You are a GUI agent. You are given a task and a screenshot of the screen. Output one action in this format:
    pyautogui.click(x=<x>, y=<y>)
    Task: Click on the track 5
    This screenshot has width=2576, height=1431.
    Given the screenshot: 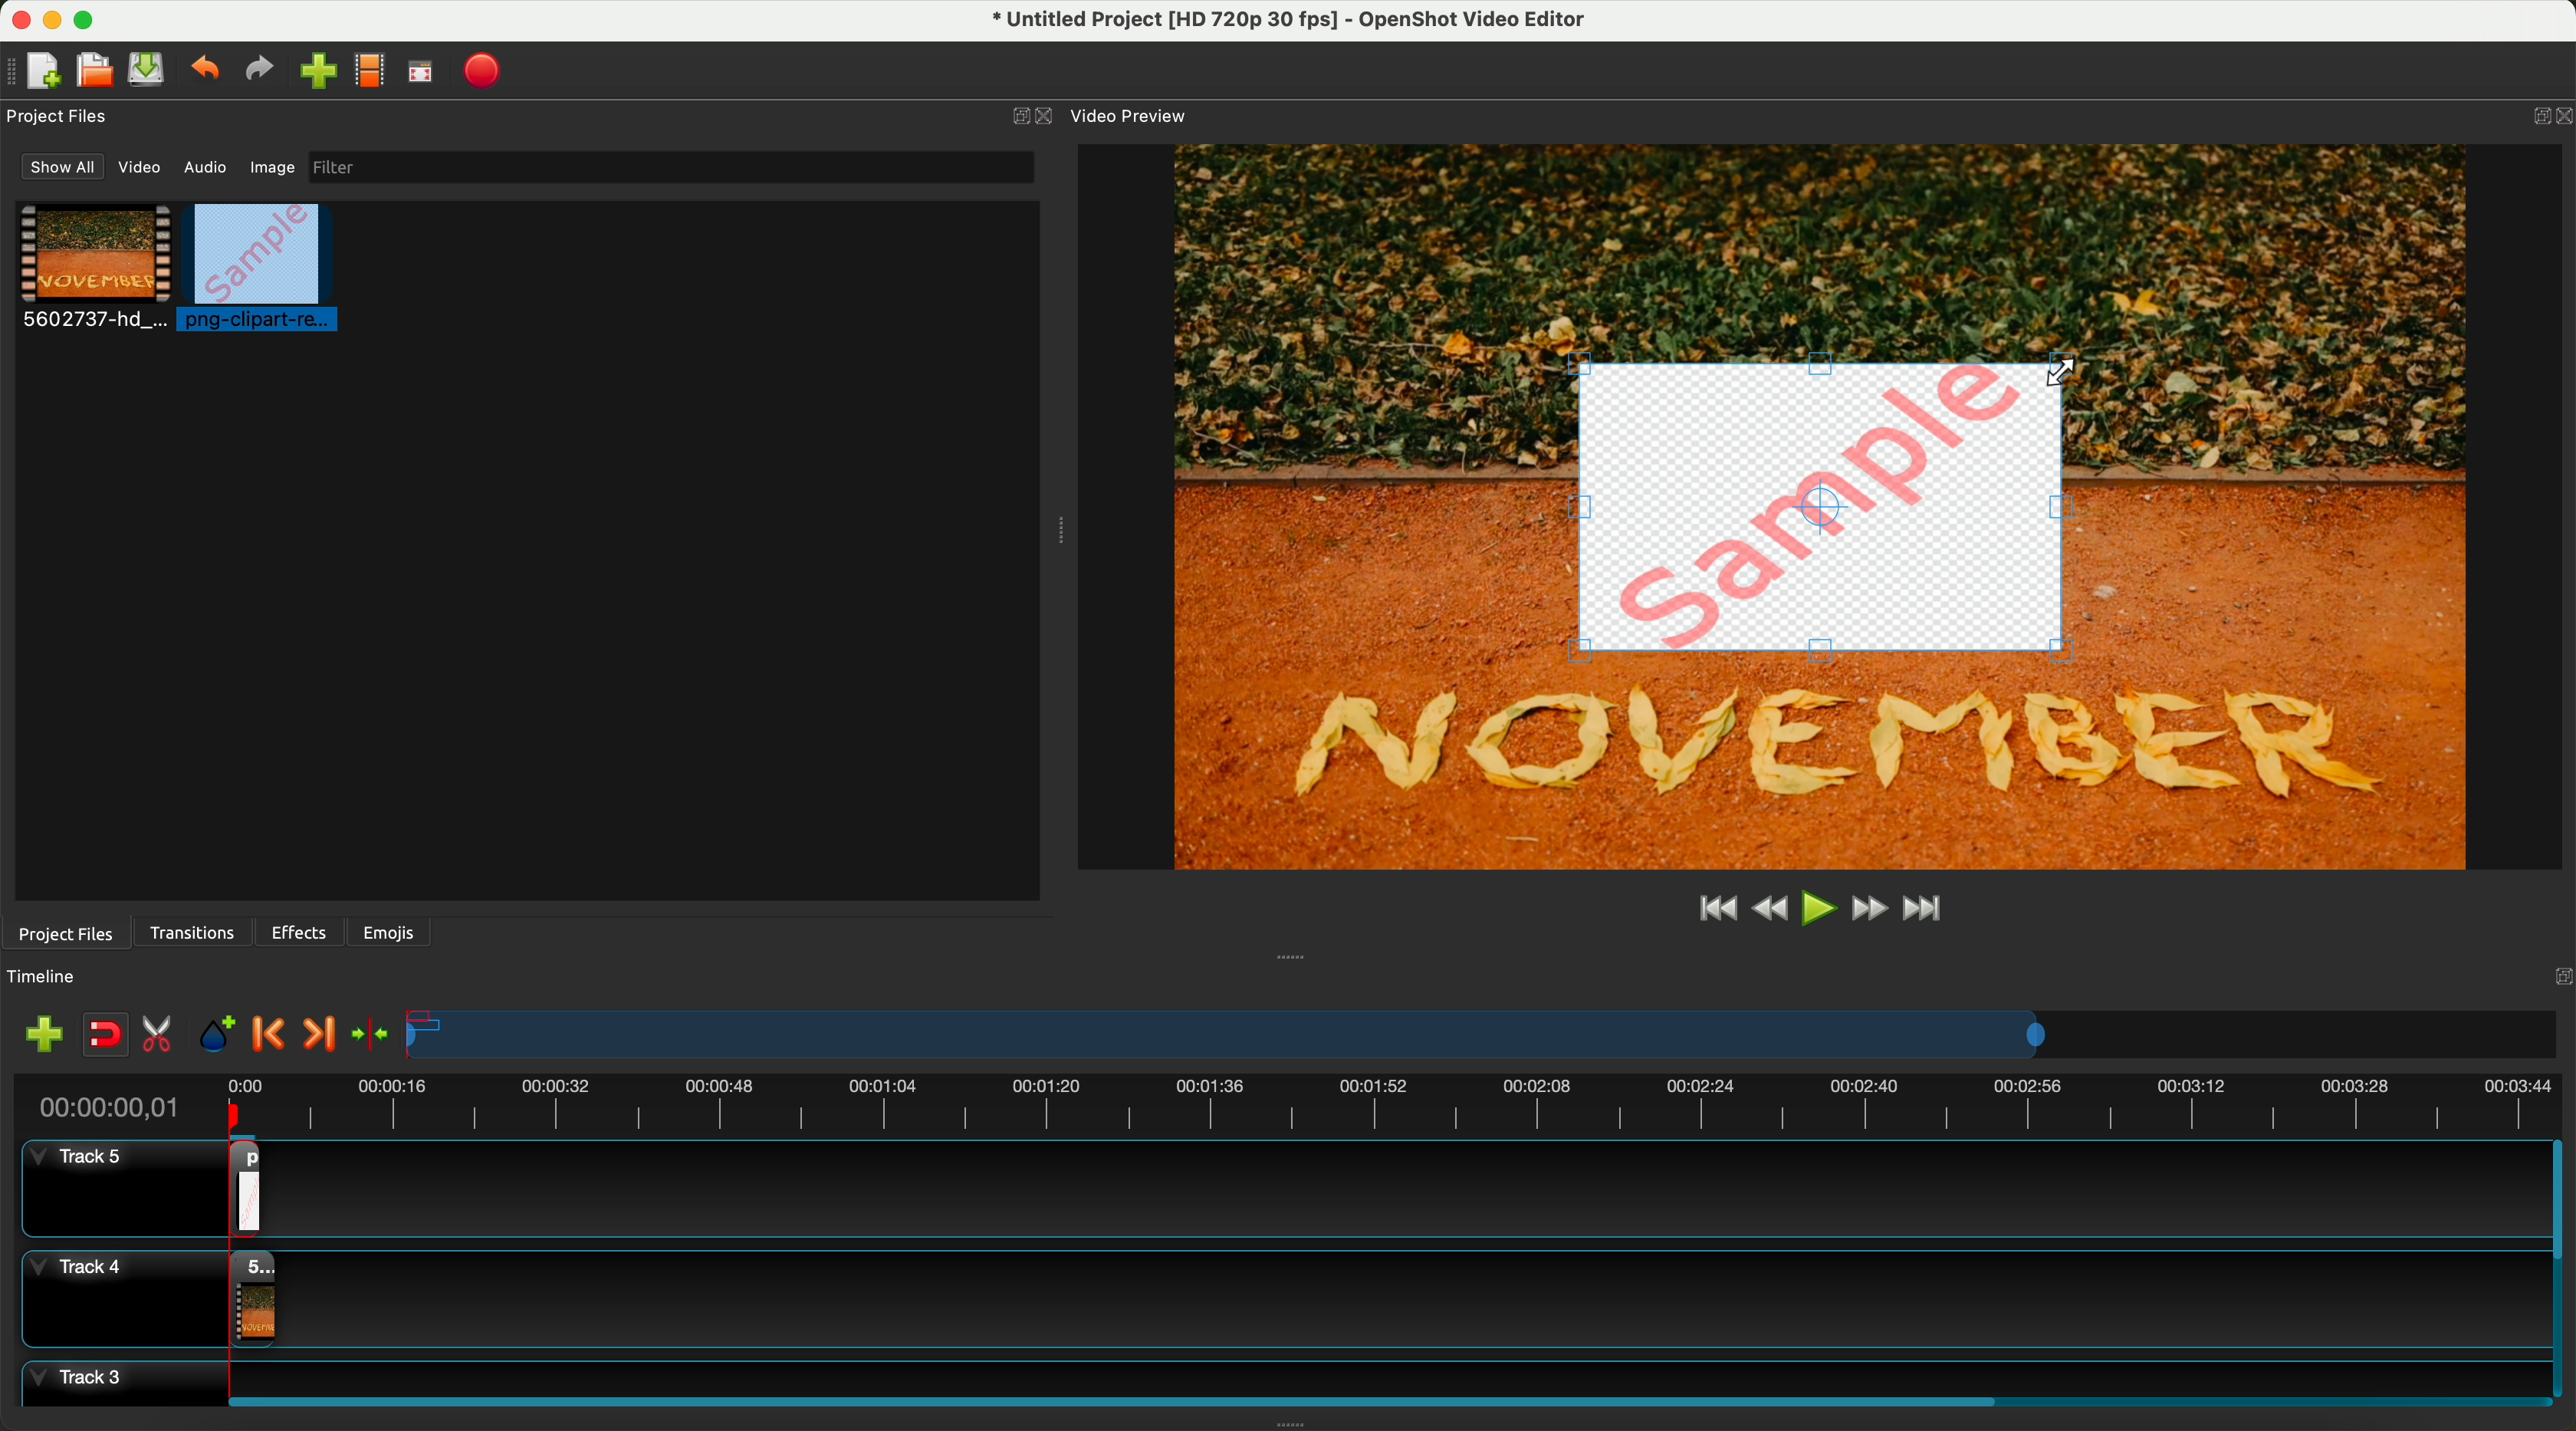 What is the action you would take?
    pyautogui.click(x=106, y=1190)
    